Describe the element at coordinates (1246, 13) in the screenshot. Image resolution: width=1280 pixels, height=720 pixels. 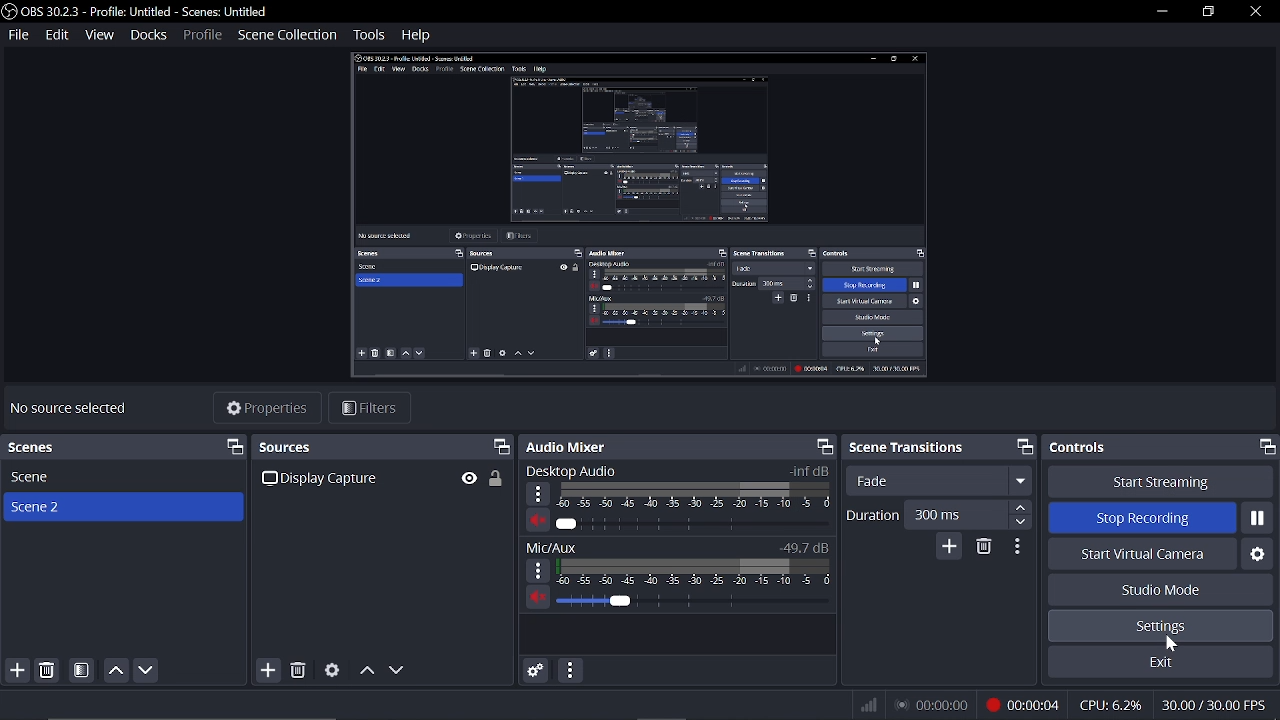
I see `close` at that location.